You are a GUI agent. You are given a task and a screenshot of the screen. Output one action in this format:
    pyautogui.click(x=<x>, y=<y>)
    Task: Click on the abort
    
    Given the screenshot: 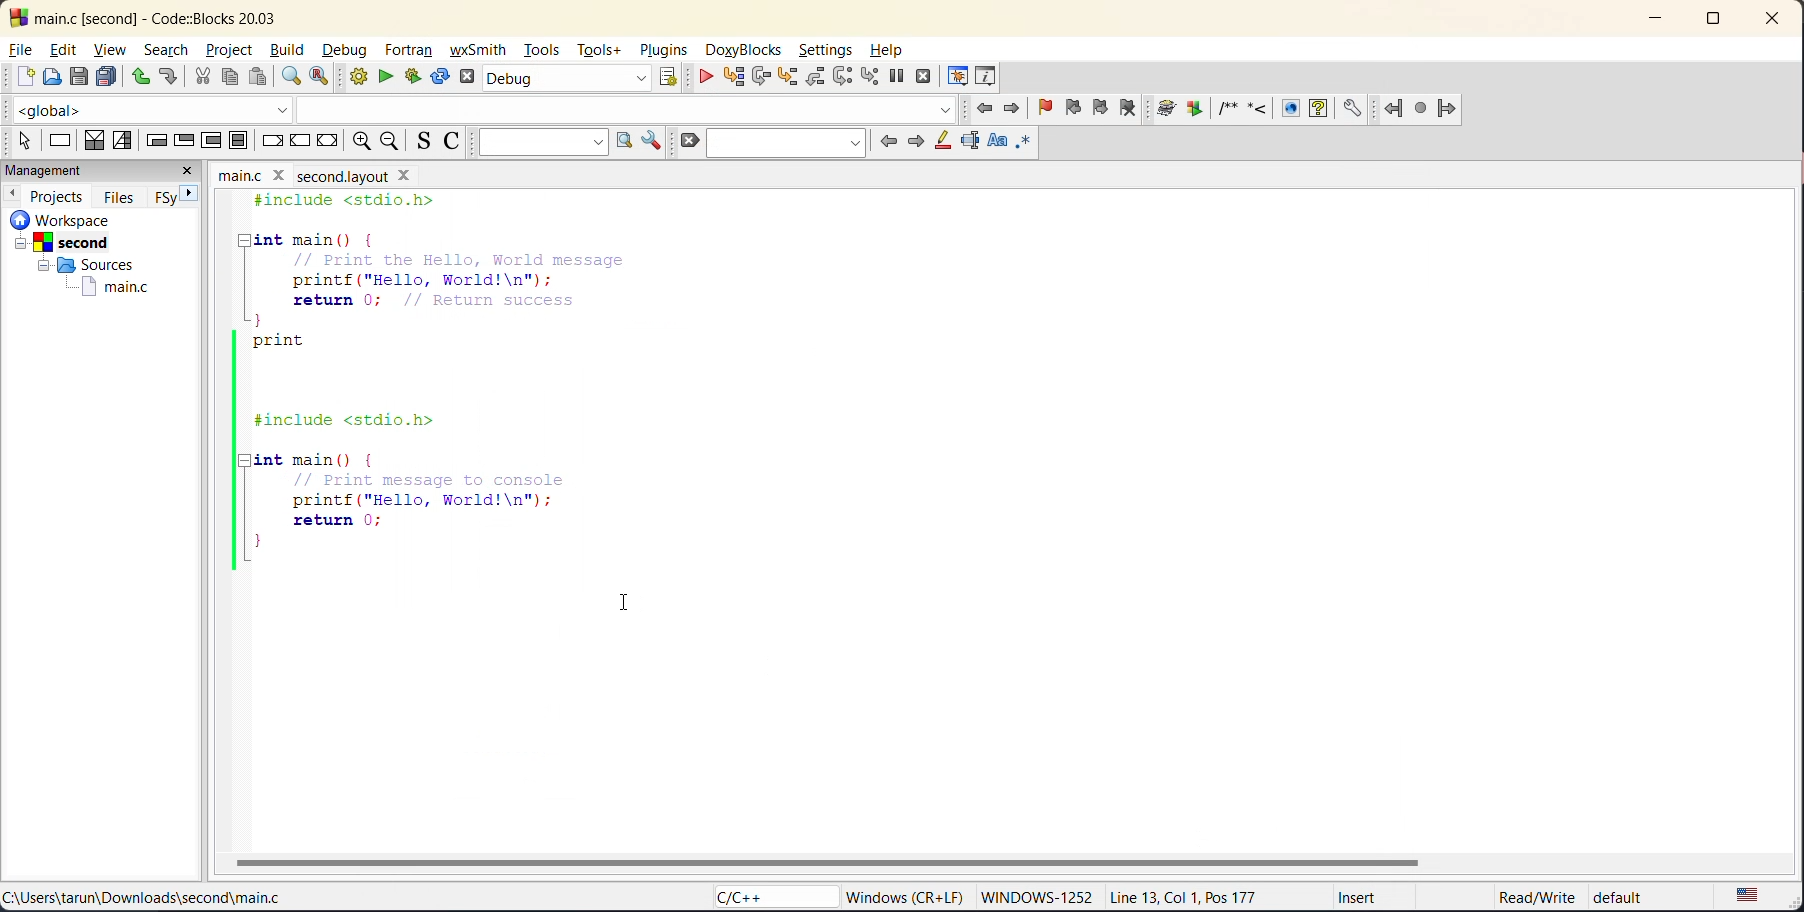 What is the action you would take?
    pyautogui.click(x=471, y=78)
    